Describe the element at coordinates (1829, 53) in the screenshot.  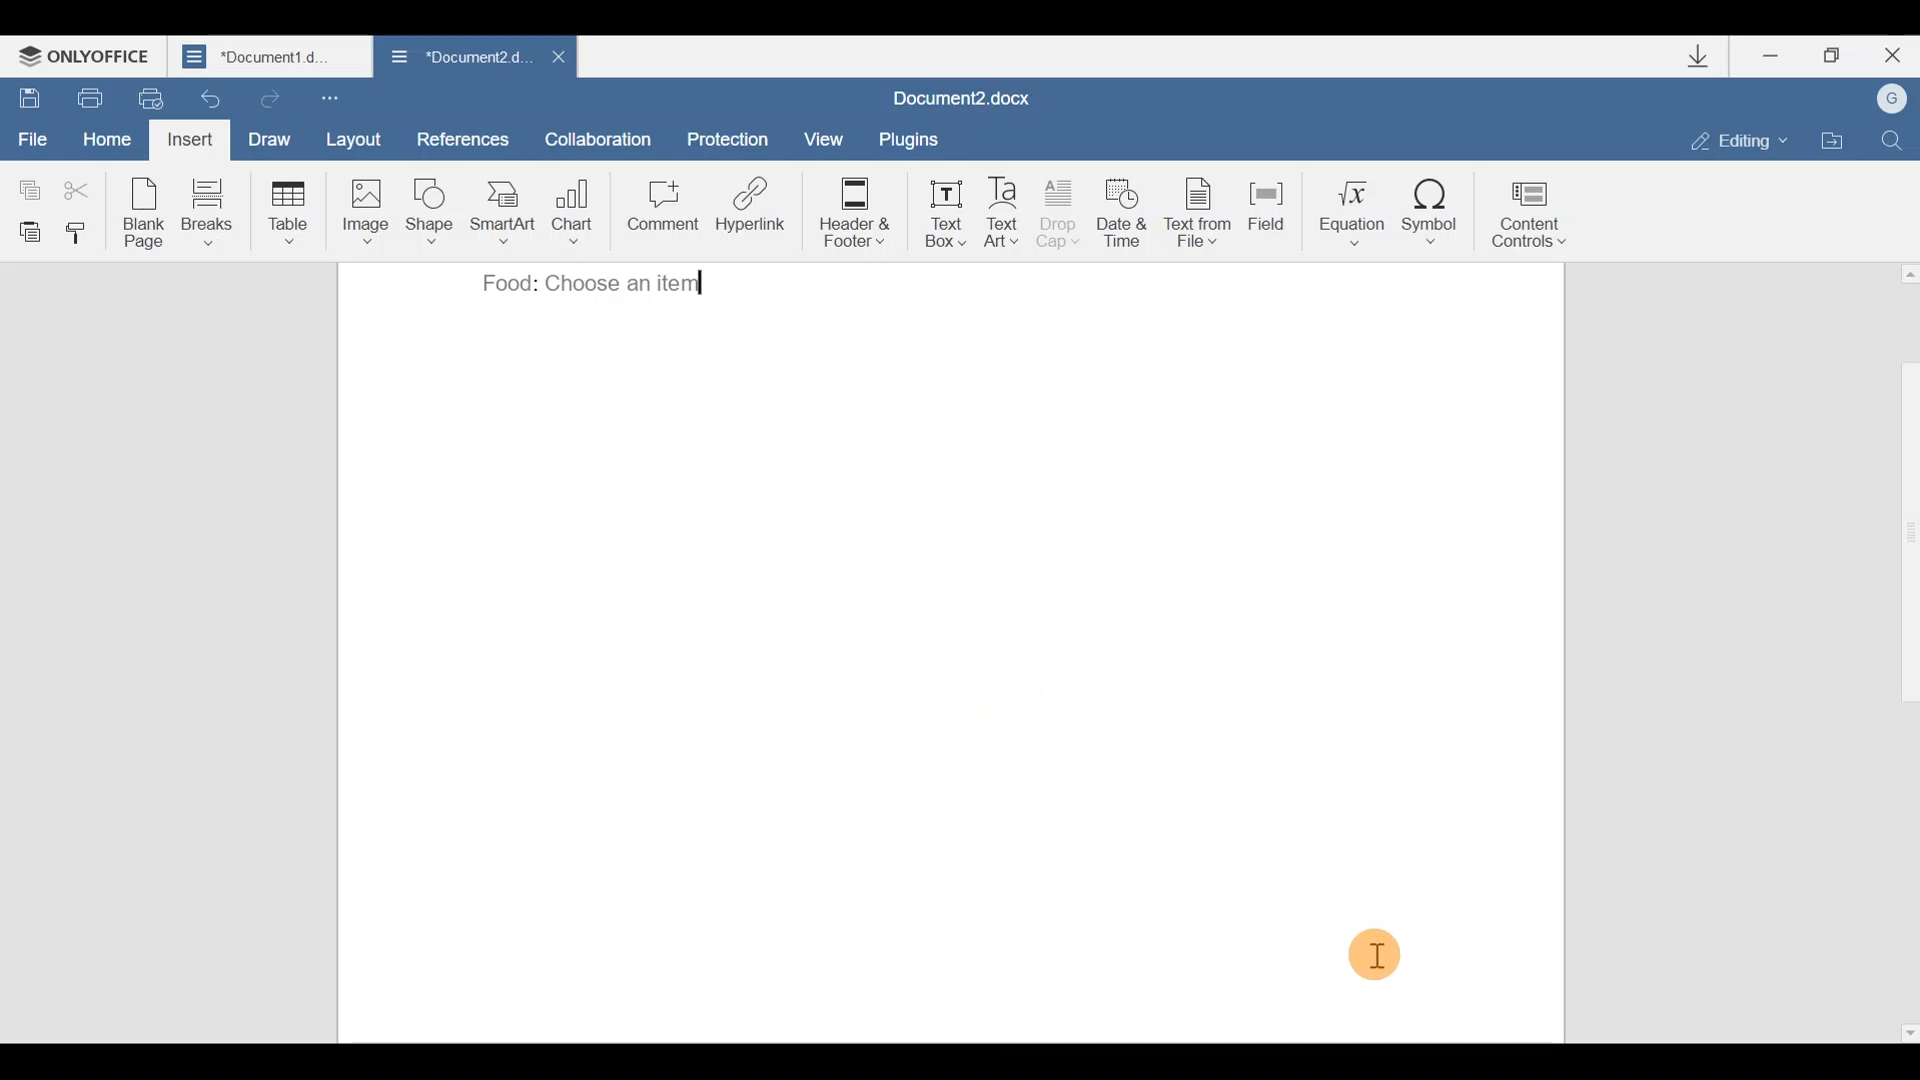
I see `Maximize` at that location.